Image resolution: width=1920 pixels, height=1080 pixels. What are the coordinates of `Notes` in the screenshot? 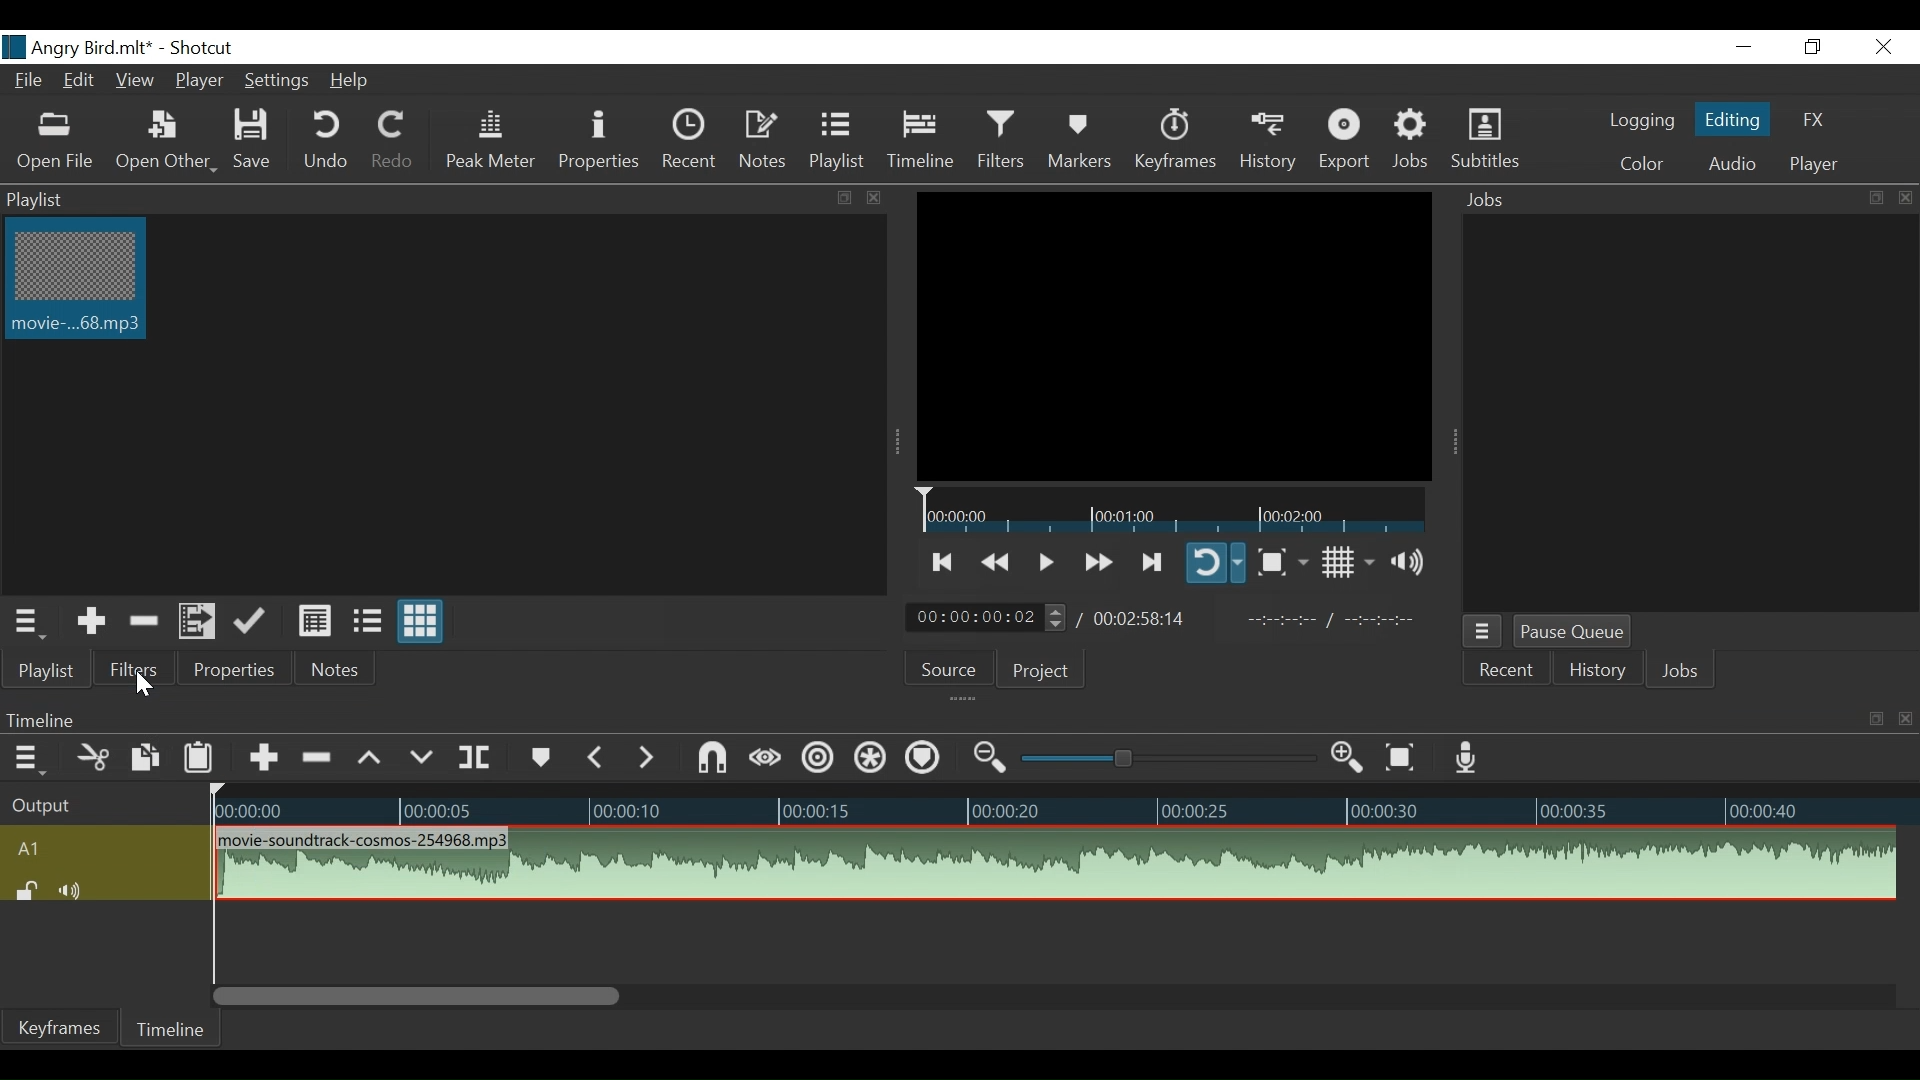 It's located at (765, 140).